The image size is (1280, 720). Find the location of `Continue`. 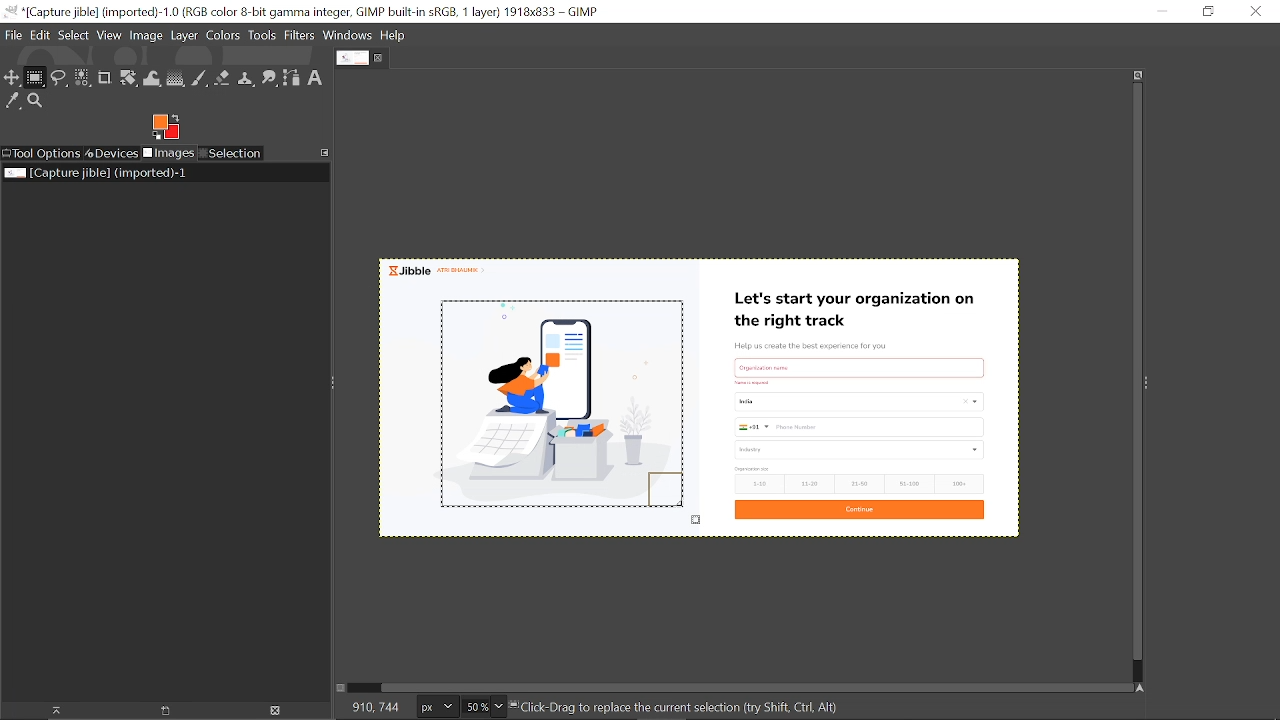

Continue is located at coordinates (860, 510).